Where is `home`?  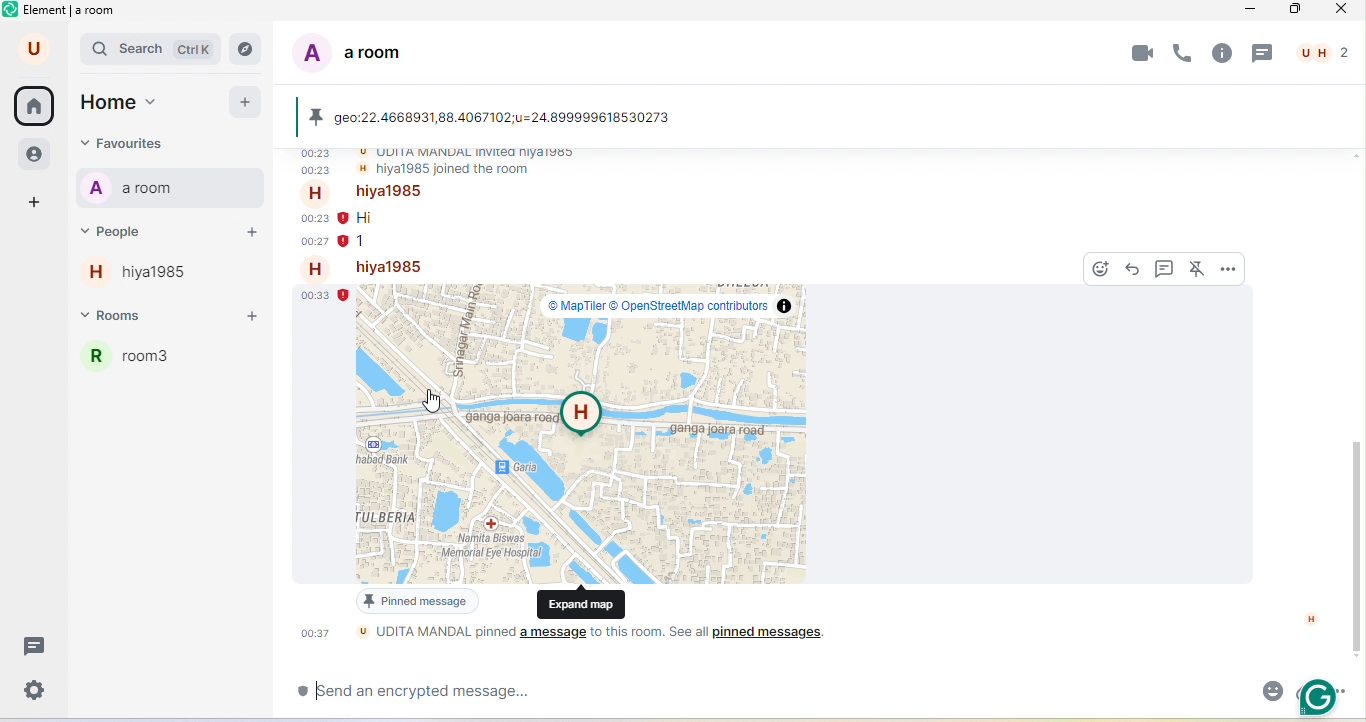
home is located at coordinates (36, 107).